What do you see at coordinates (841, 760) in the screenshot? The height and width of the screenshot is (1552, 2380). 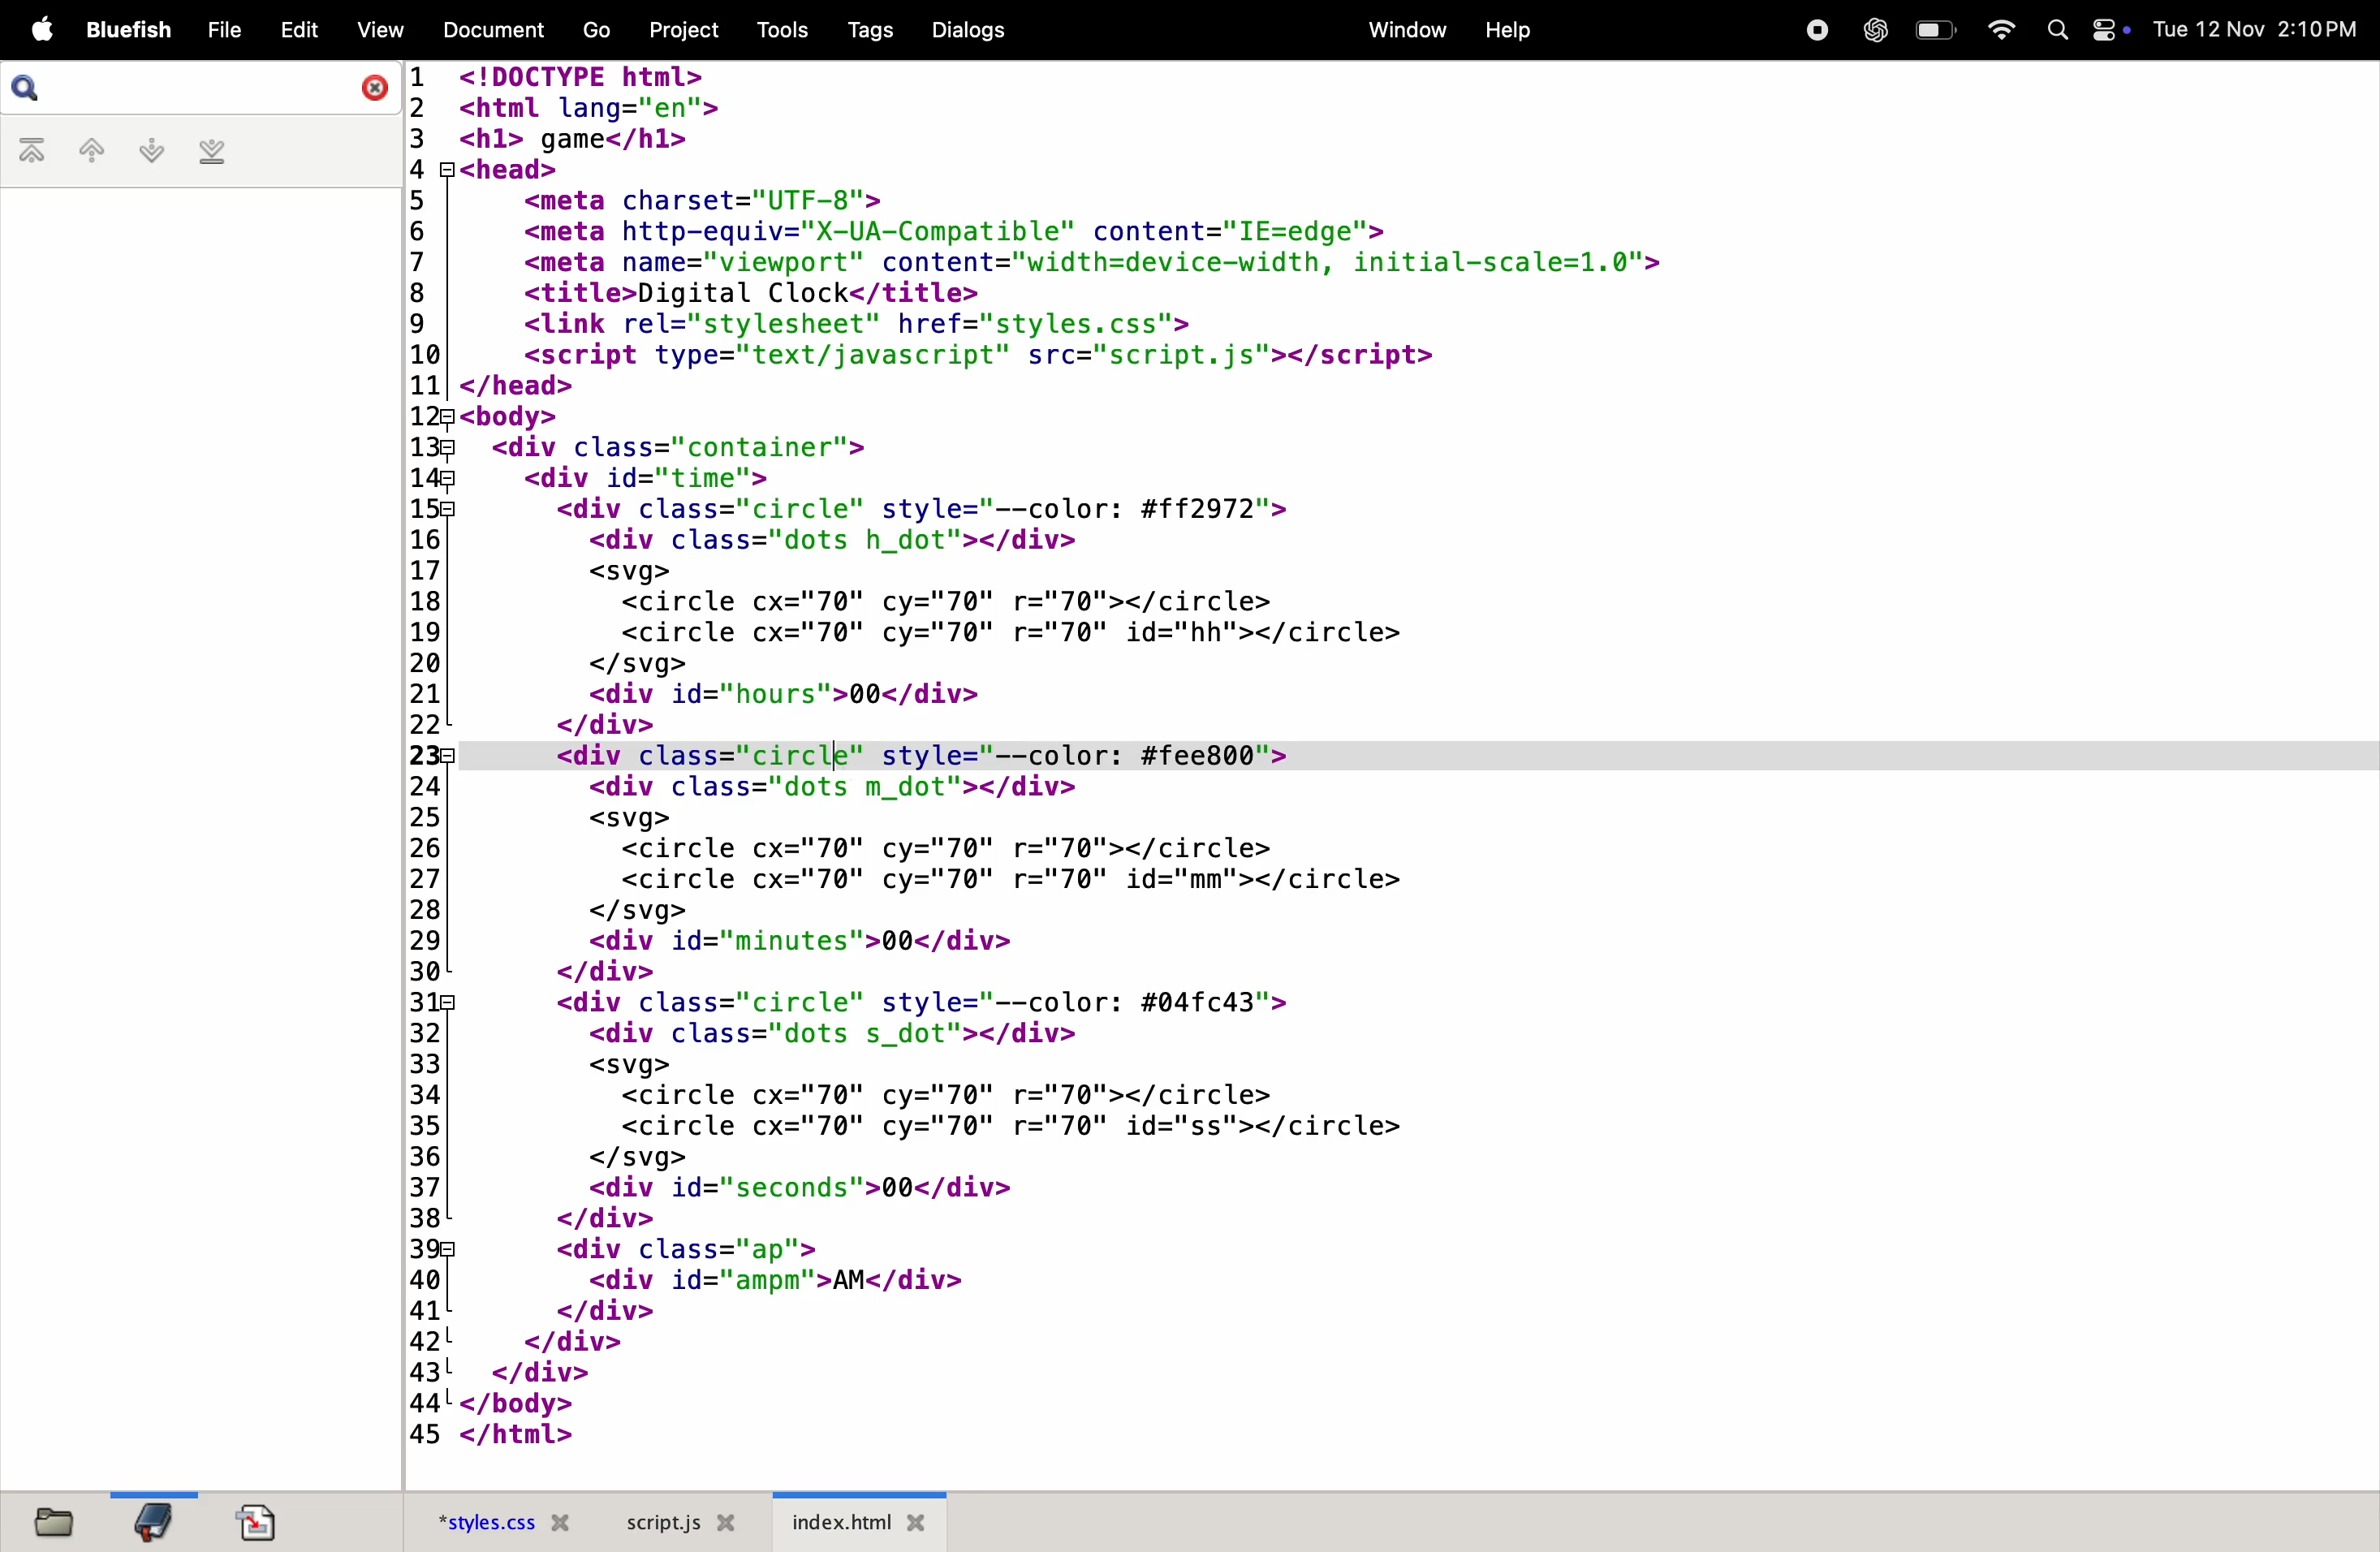 I see `cursor` at bounding box center [841, 760].